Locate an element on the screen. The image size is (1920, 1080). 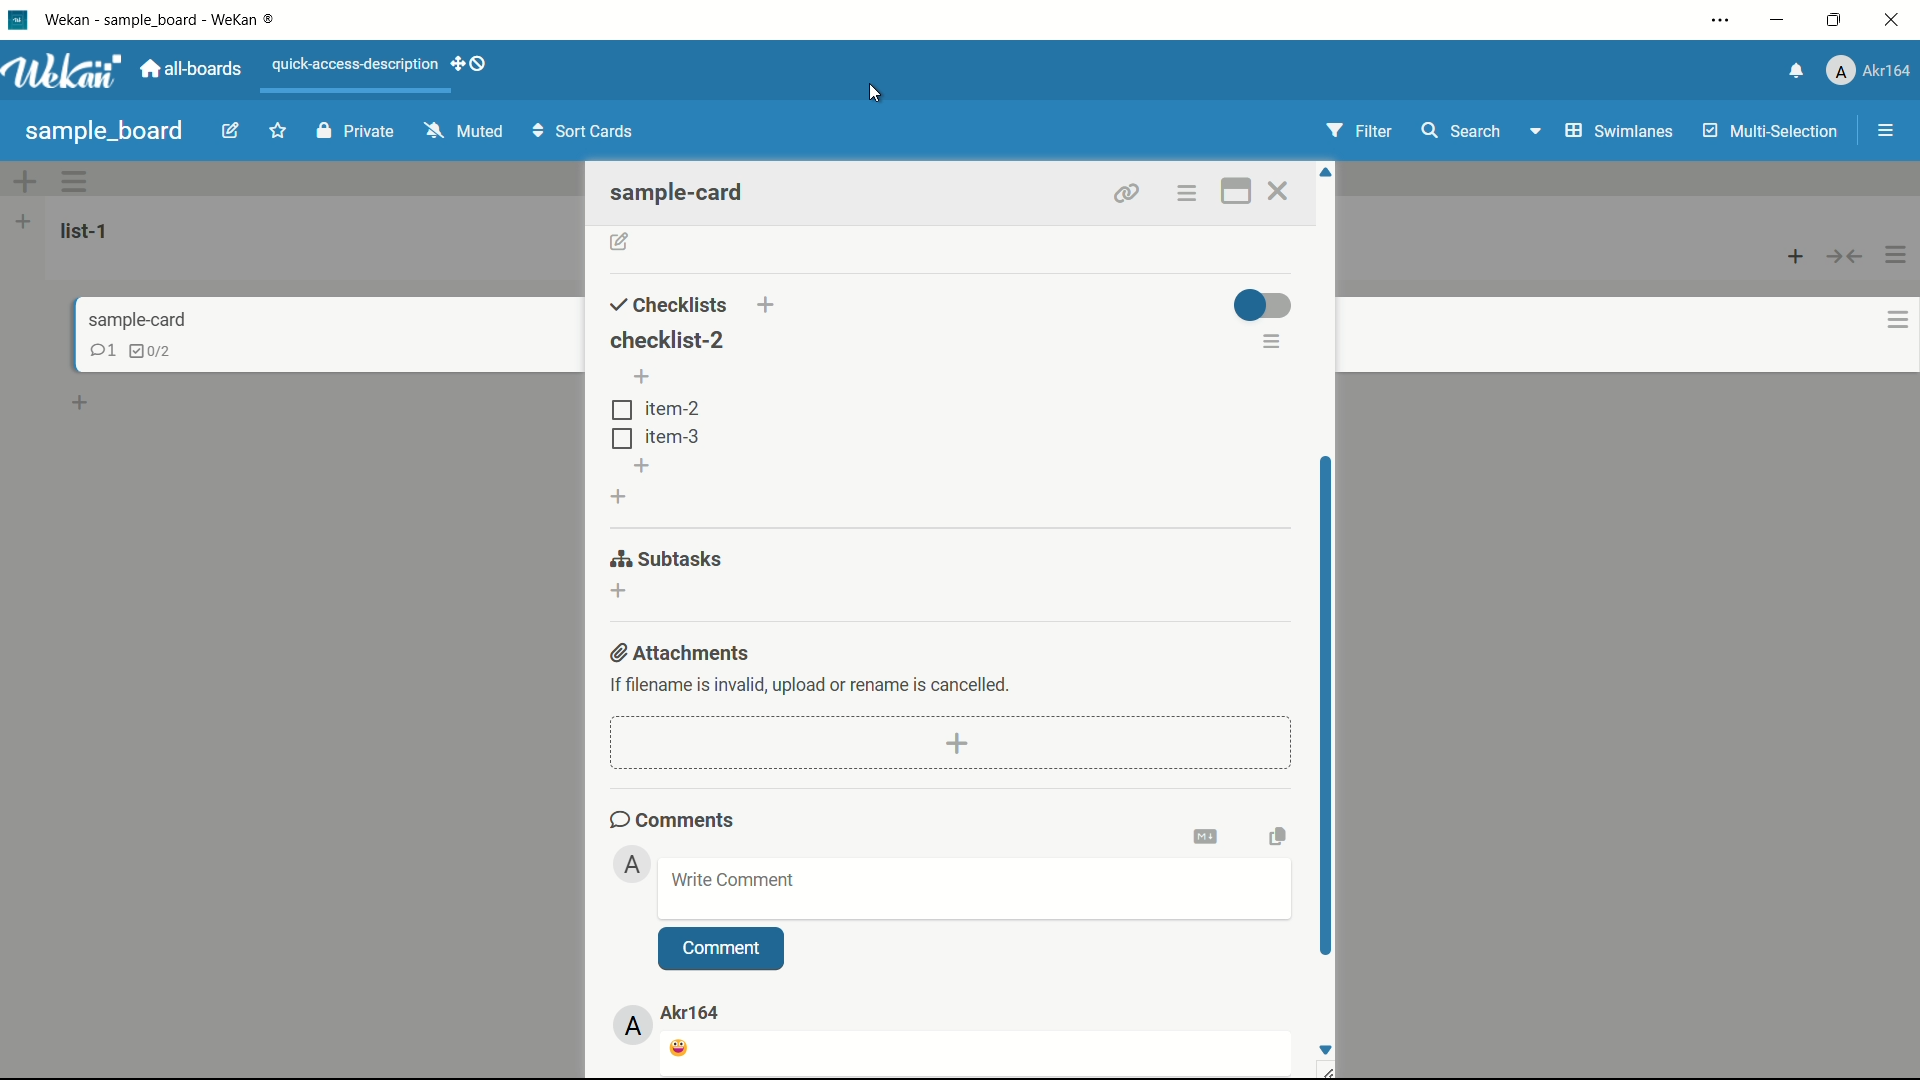
filter is located at coordinates (1361, 131).